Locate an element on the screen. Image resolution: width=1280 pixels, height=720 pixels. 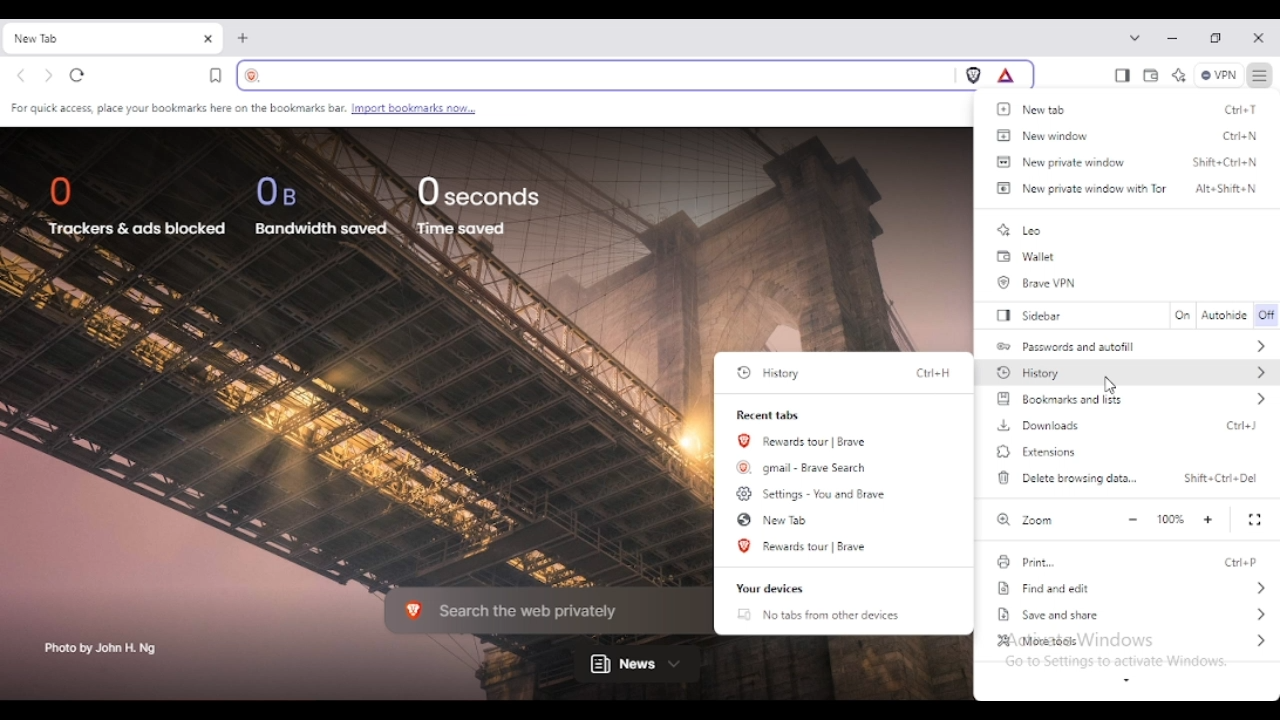
more tools is located at coordinates (1131, 640).